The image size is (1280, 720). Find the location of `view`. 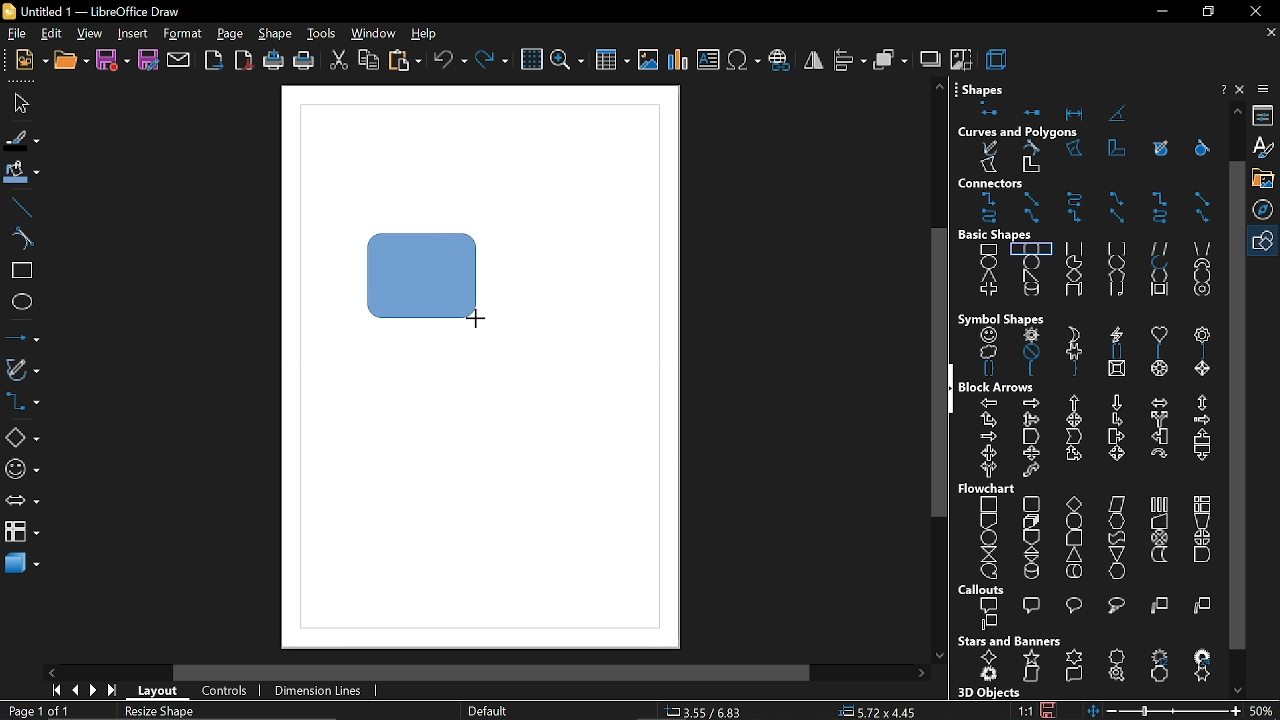

view is located at coordinates (90, 35).